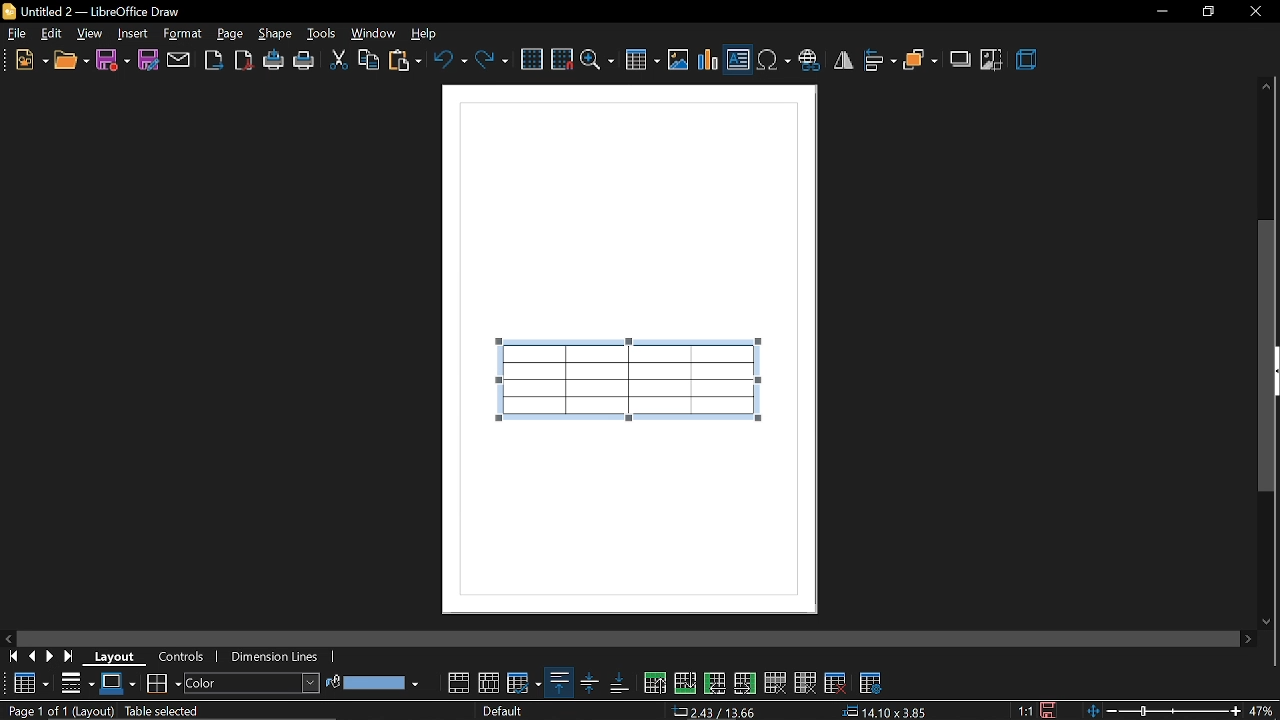  Describe the element at coordinates (214, 61) in the screenshot. I see `export as` at that location.